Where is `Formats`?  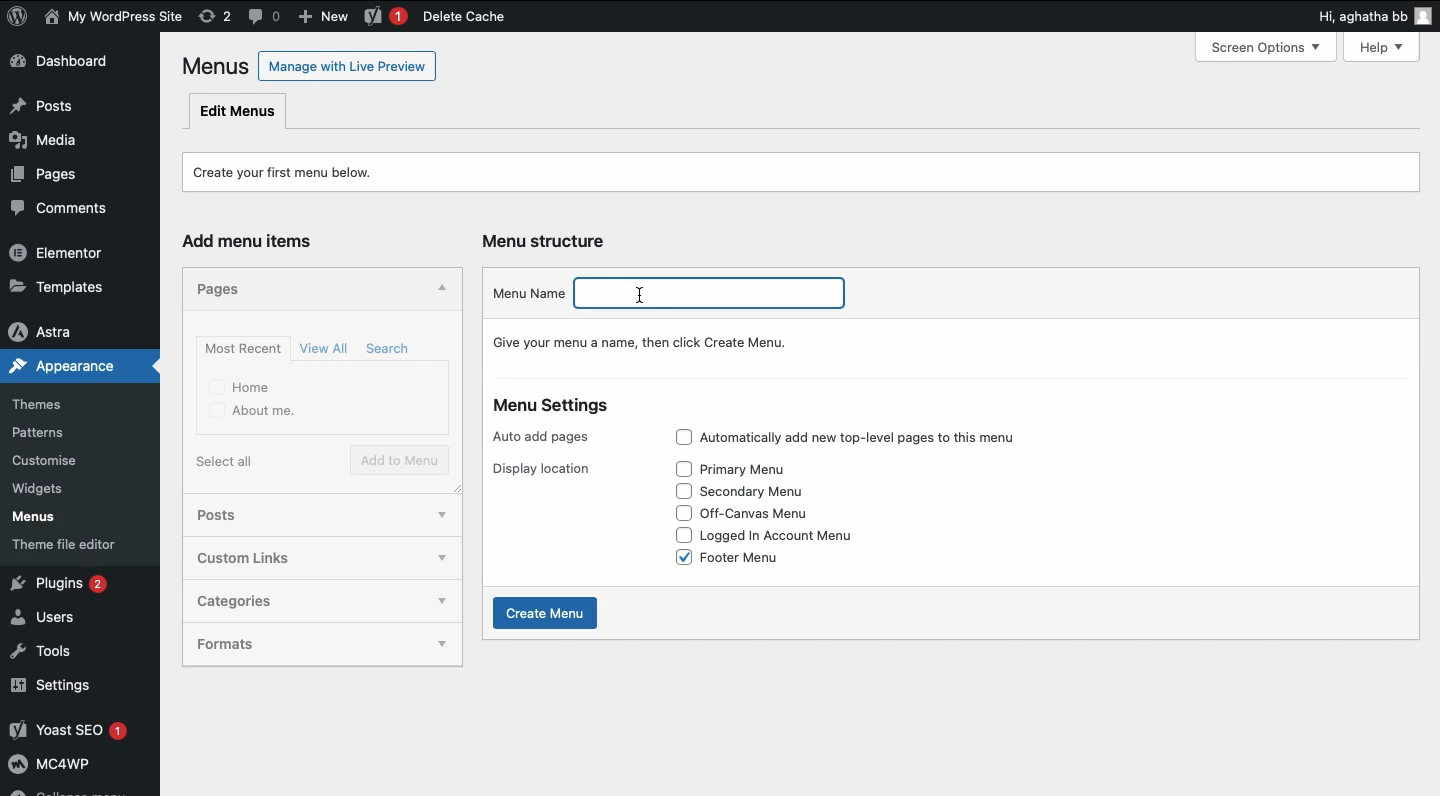
Formats is located at coordinates (288, 644).